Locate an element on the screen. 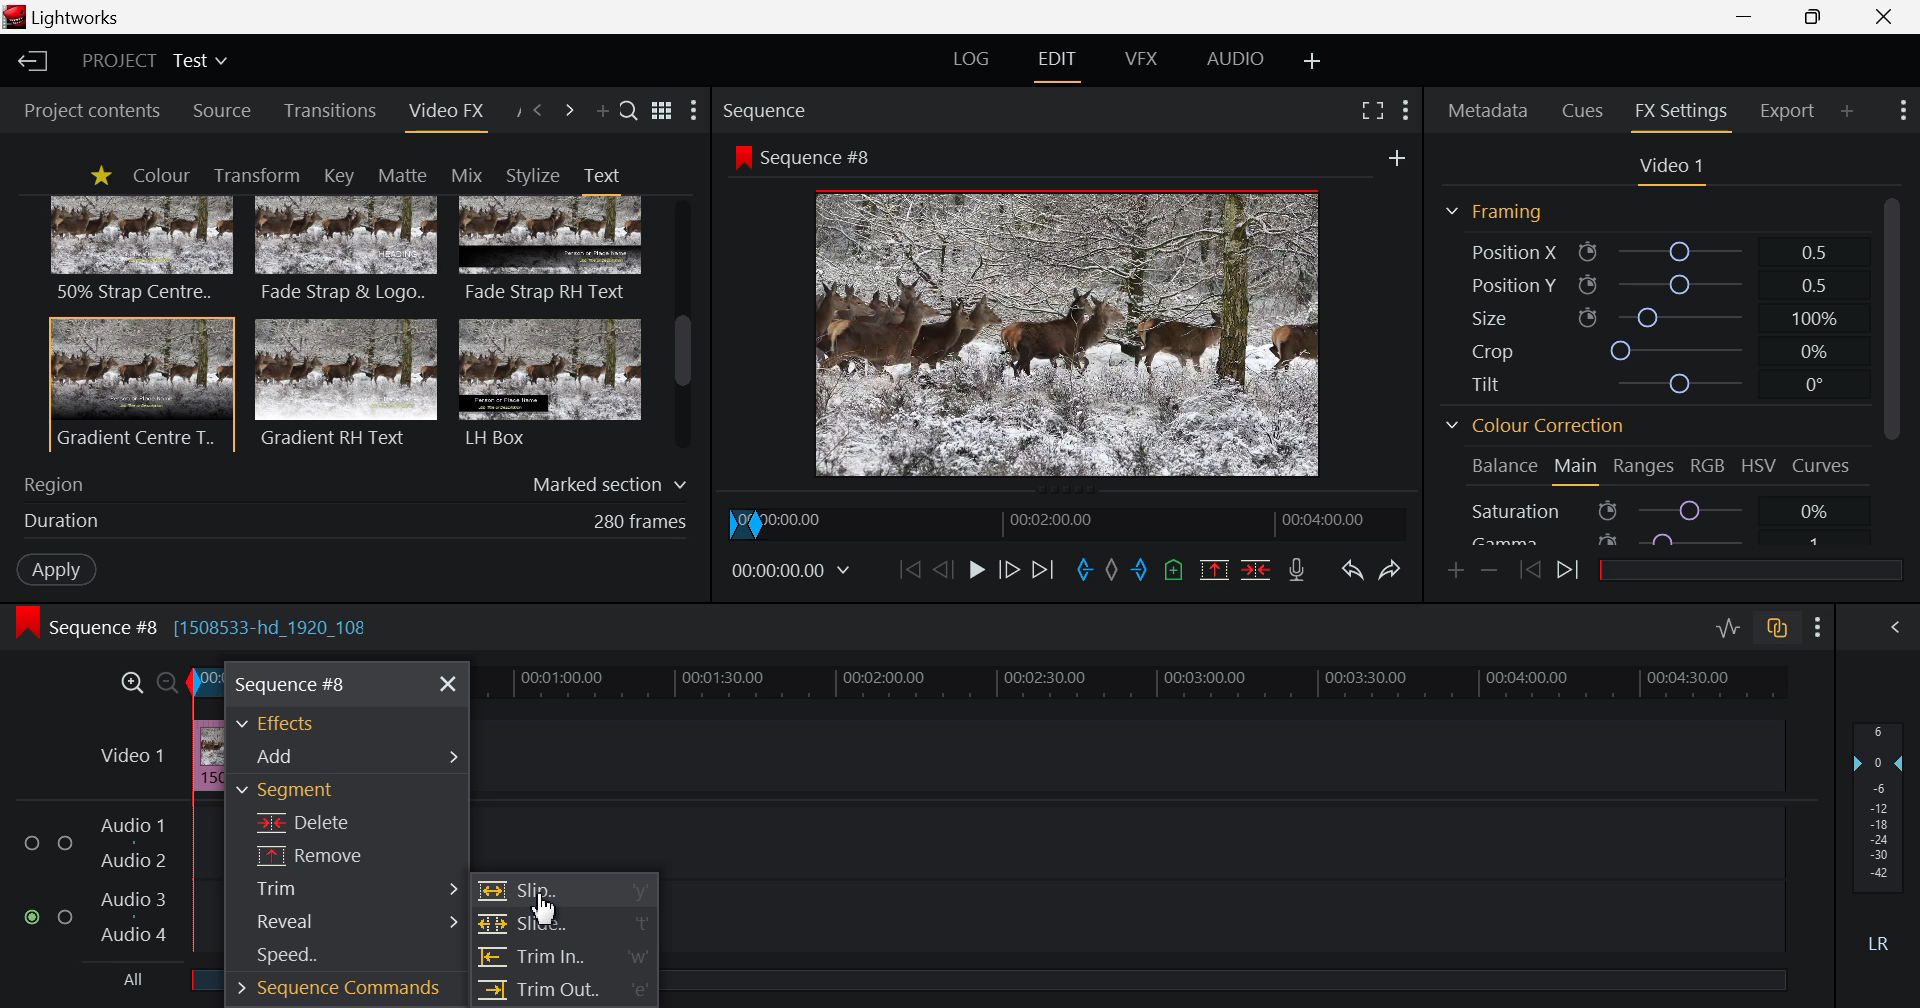 This screenshot has width=1920, height=1008. Lightworks is located at coordinates (72, 18).